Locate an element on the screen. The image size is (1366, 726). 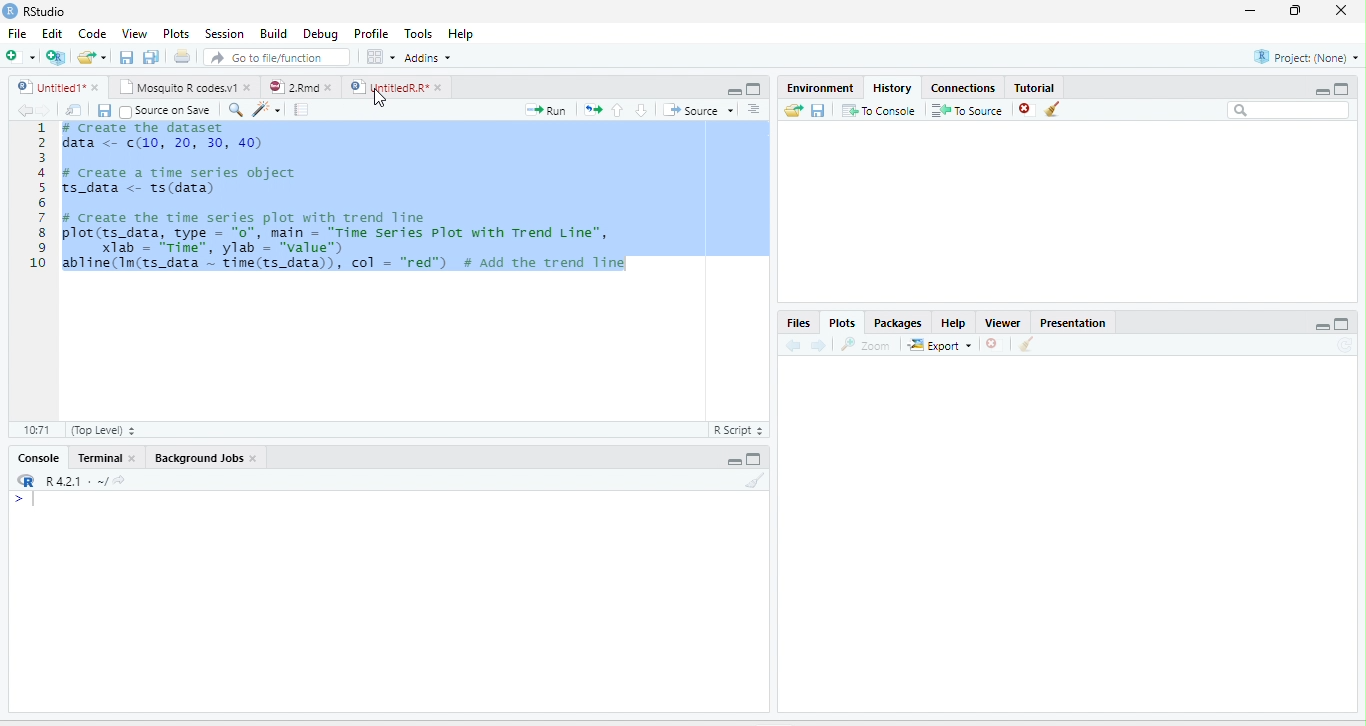
To Console is located at coordinates (878, 110).